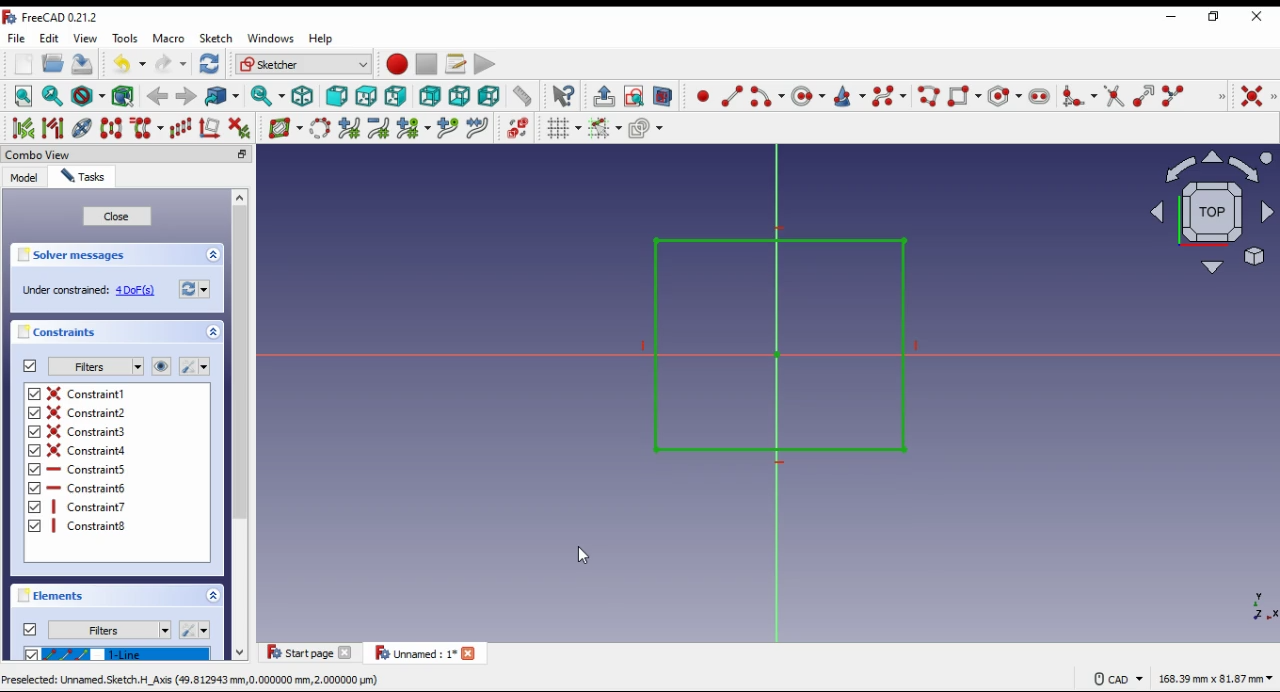 Image resolution: width=1280 pixels, height=692 pixels. Describe the element at coordinates (193, 680) in the screenshot. I see `Preselected: Unnamed. Sketch. H_Axis (49,812943 mm,0.000000 mm, 2.000000 pum)` at that location.